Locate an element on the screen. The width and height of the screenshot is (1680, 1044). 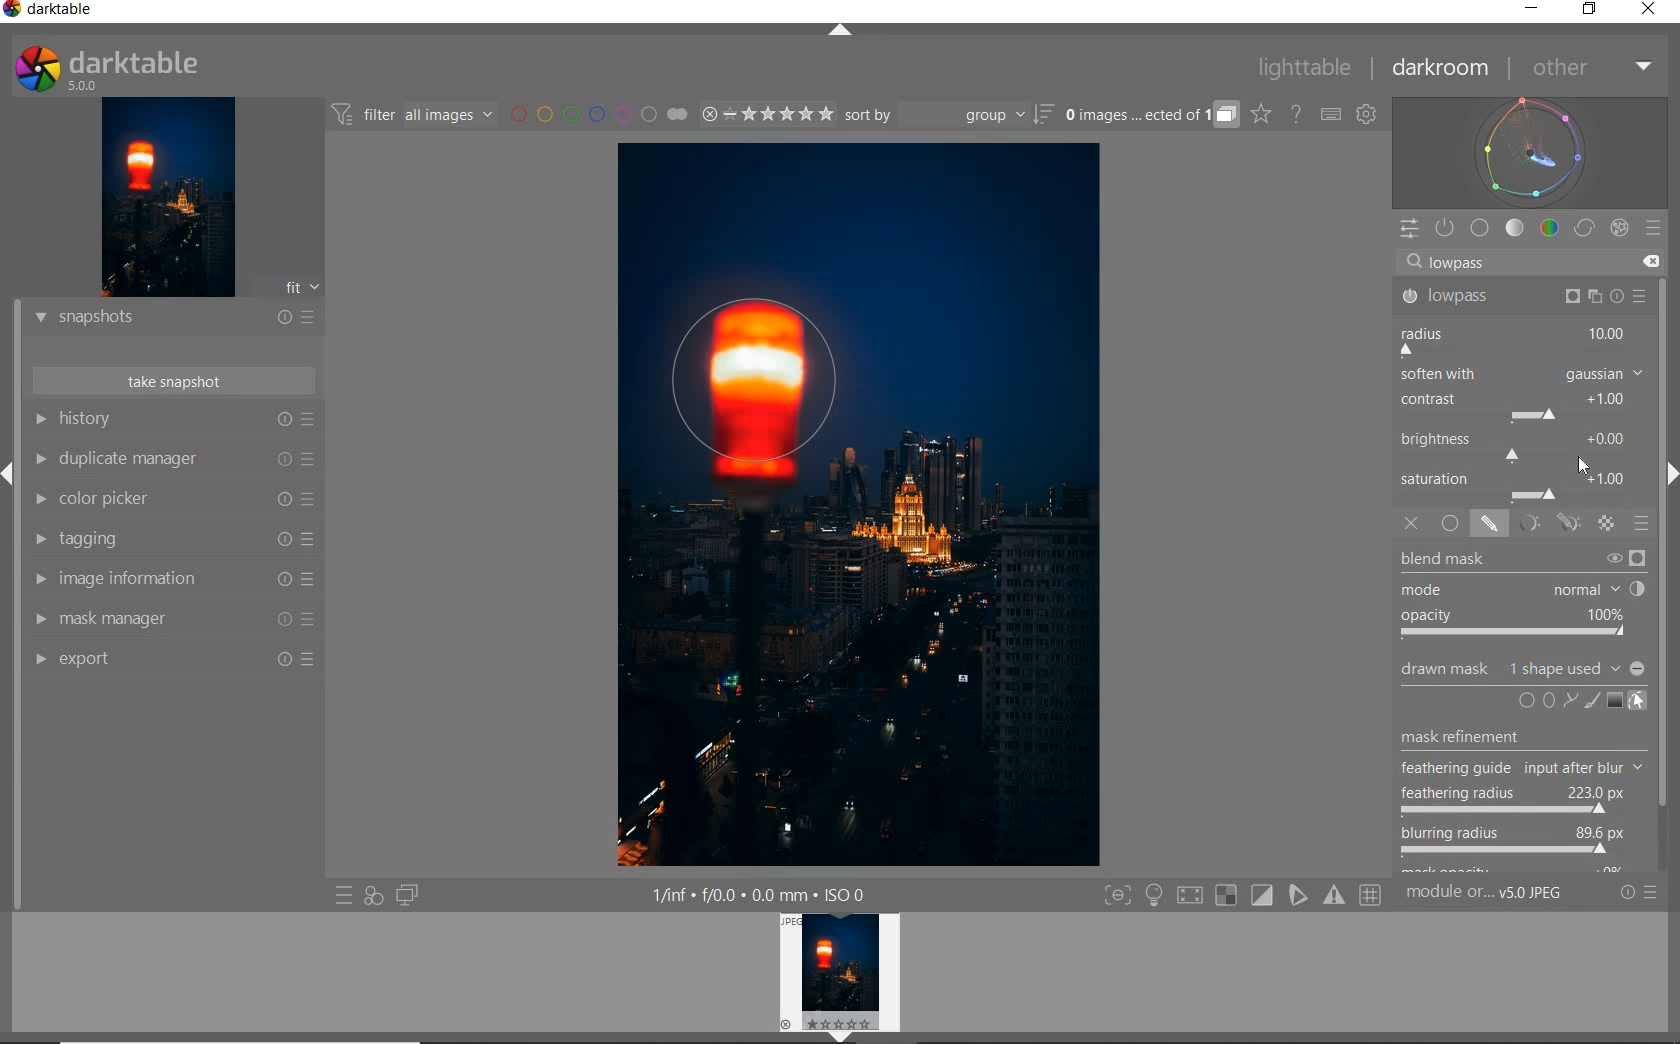
EXPORT is located at coordinates (175, 659).